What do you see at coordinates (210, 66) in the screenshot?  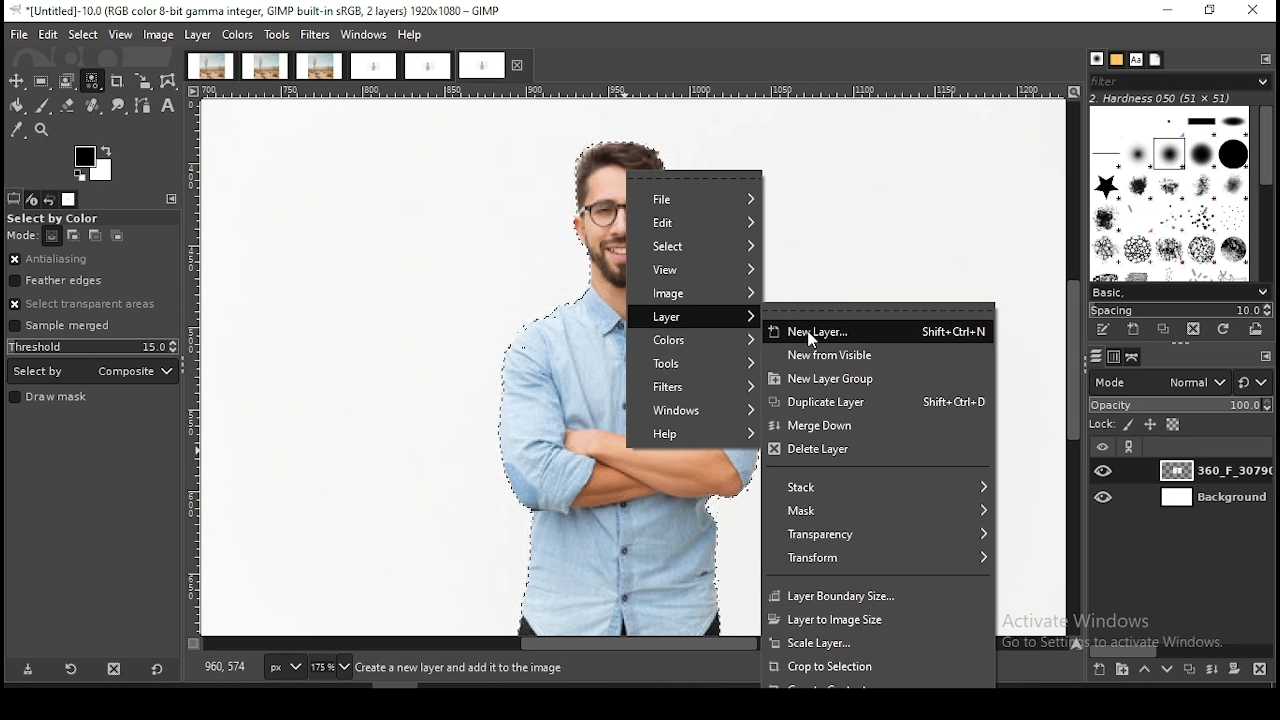 I see `project tab` at bounding box center [210, 66].